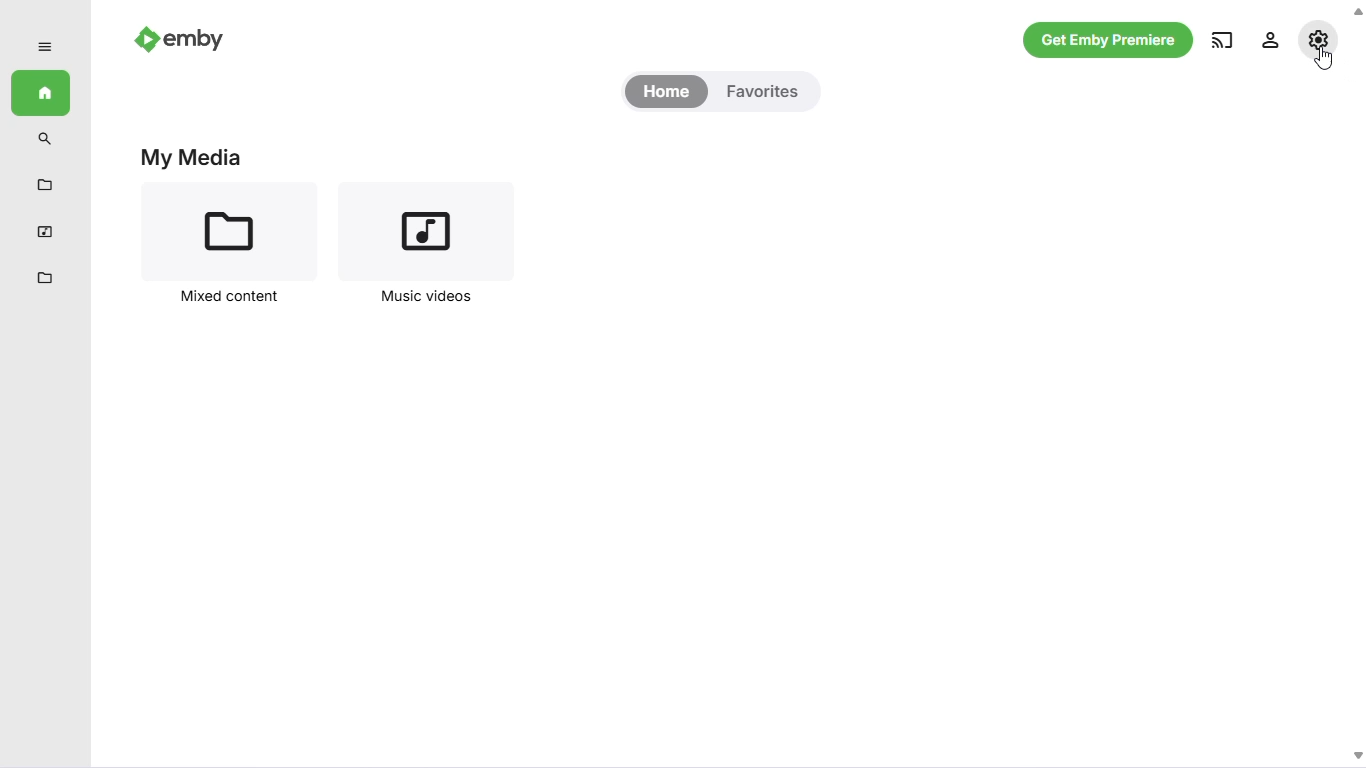 Image resolution: width=1366 pixels, height=768 pixels. What do you see at coordinates (1270, 41) in the screenshot?
I see `manage emby server` at bounding box center [1270, 41].